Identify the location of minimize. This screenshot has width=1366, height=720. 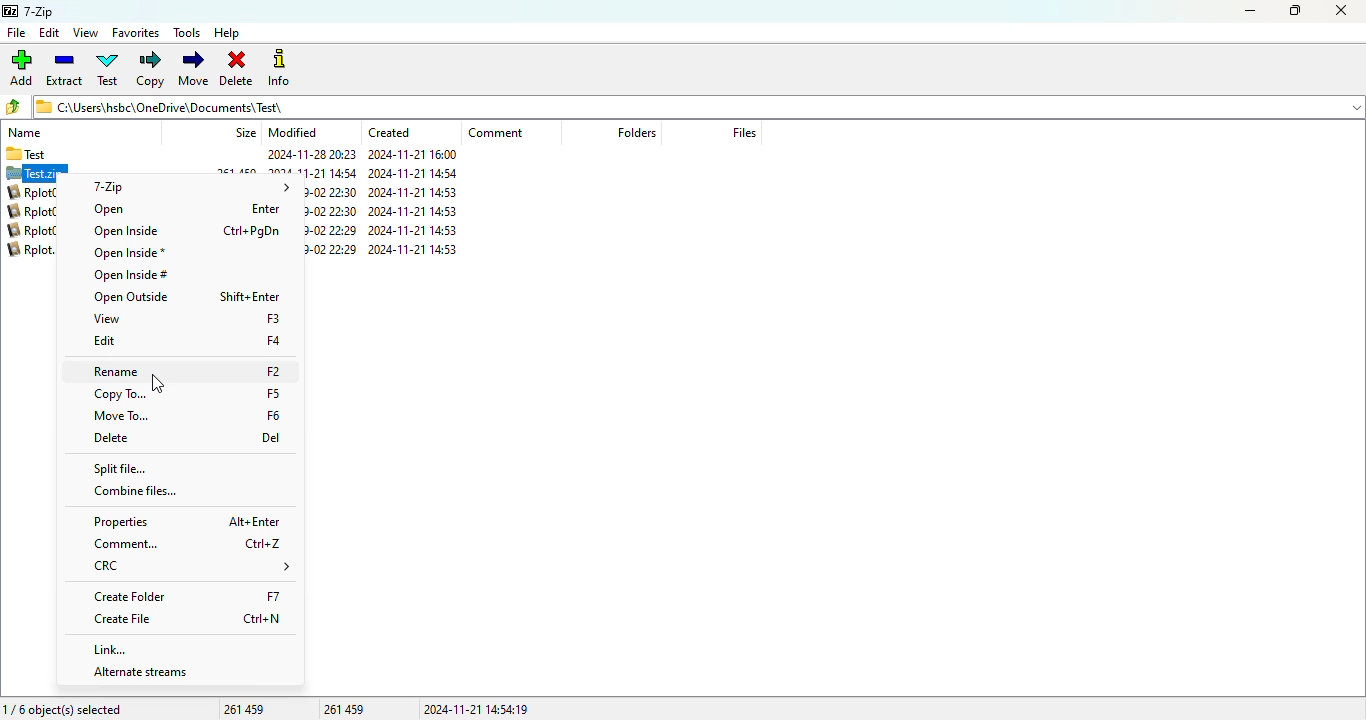
(1251, 11).